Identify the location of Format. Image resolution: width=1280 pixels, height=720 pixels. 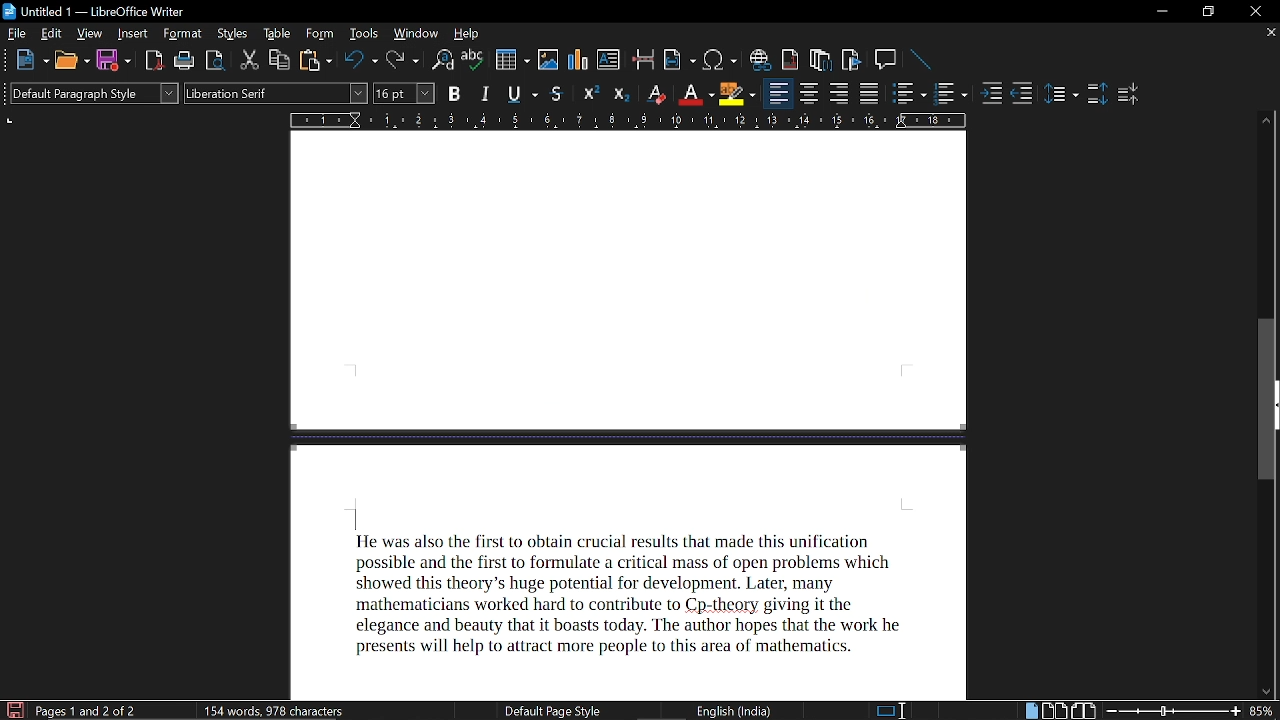
(181, 35).